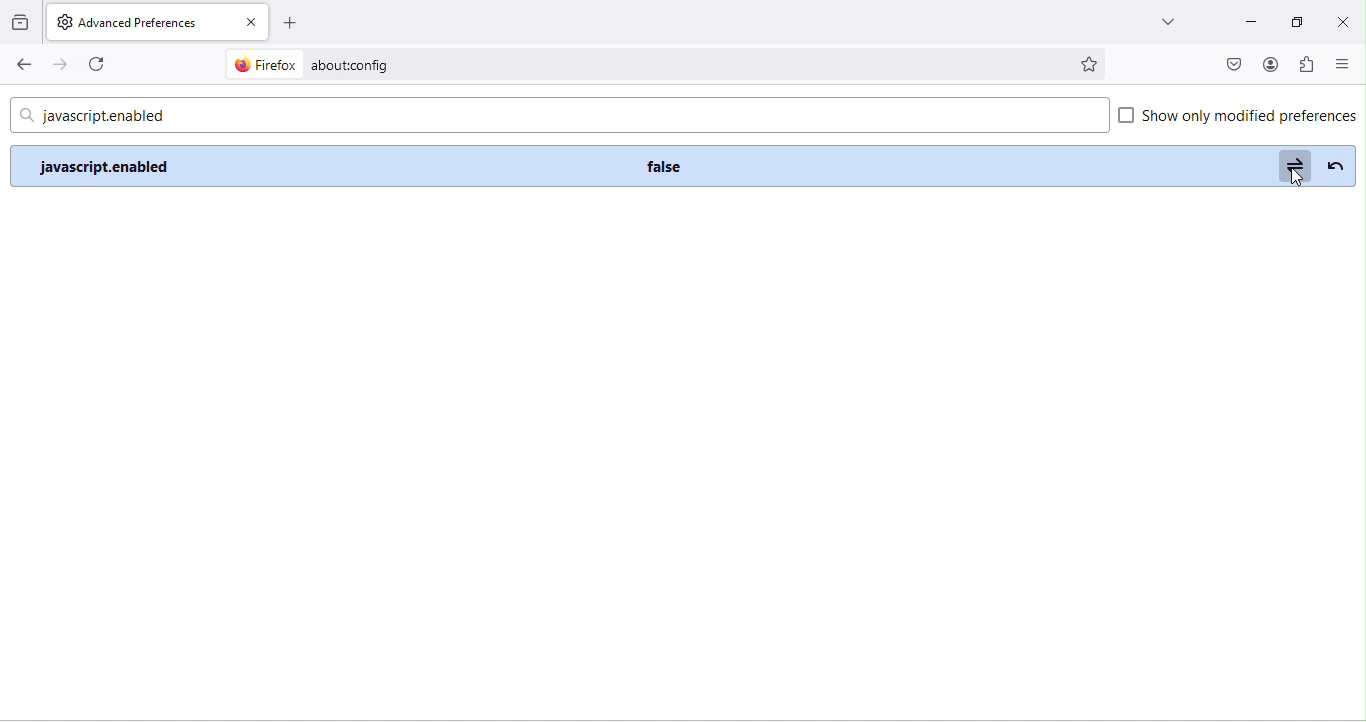 This screenshot has width=1366, height=722. I want to click on view recent, so click(18, 24).